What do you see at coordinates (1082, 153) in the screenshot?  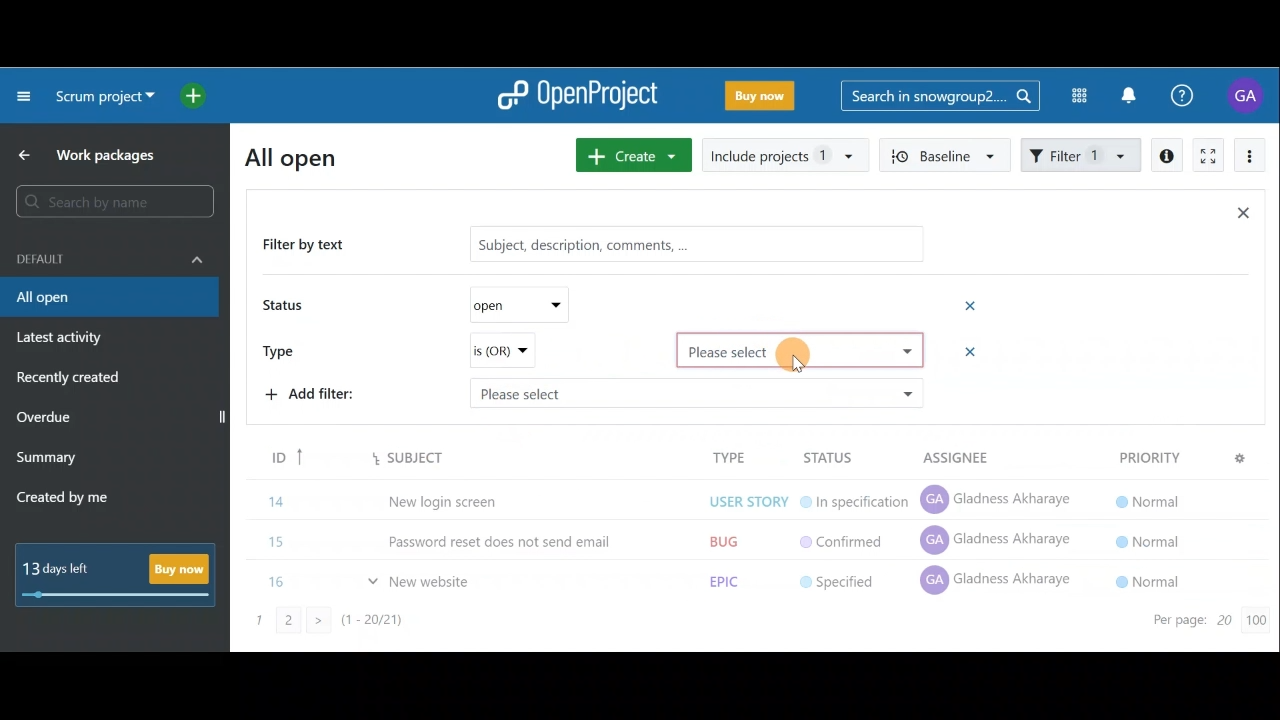 I see `Filter` at bounding box center [1082, 153].